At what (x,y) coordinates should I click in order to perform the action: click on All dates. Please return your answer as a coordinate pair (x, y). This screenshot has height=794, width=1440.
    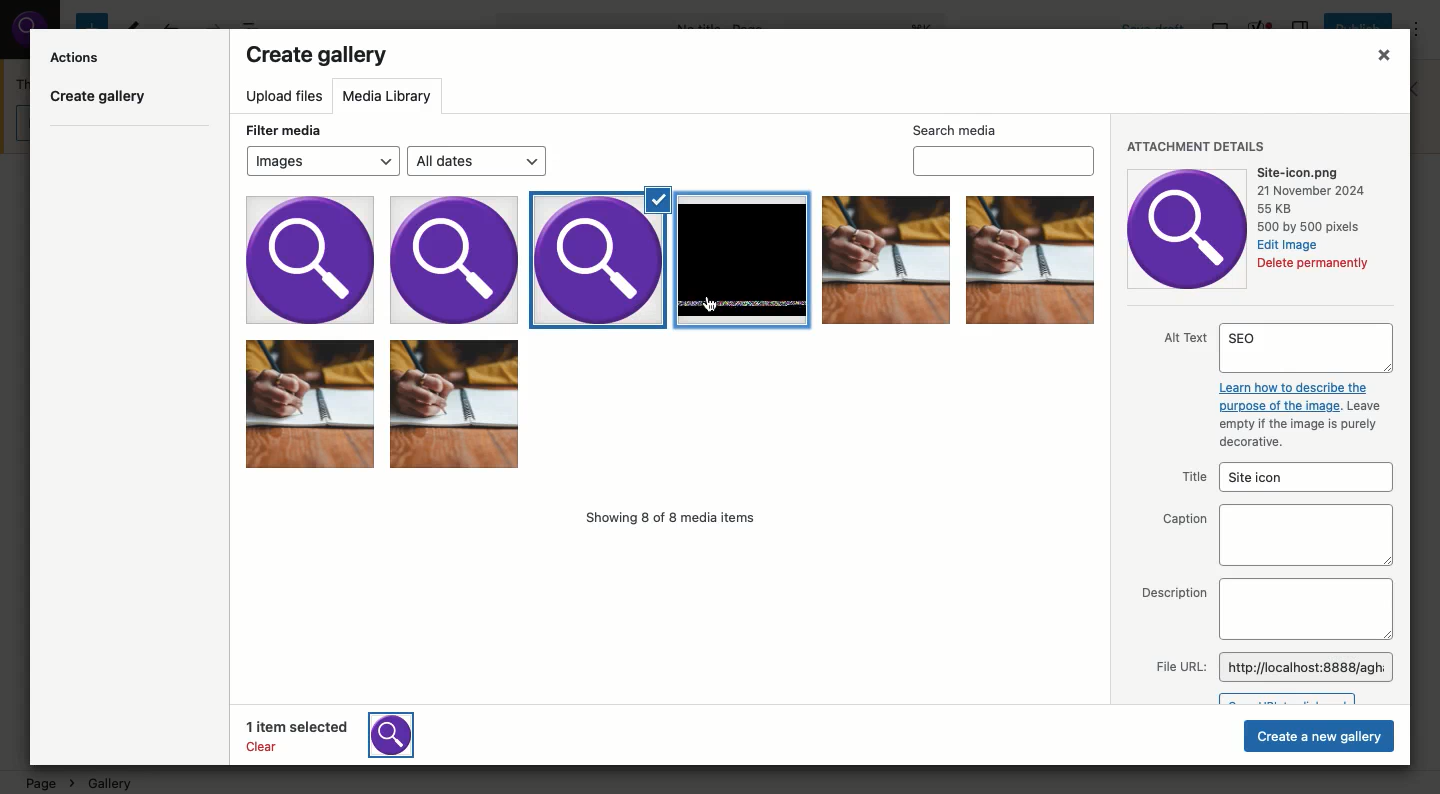
    Looking at the image, I should click on (479, 162).